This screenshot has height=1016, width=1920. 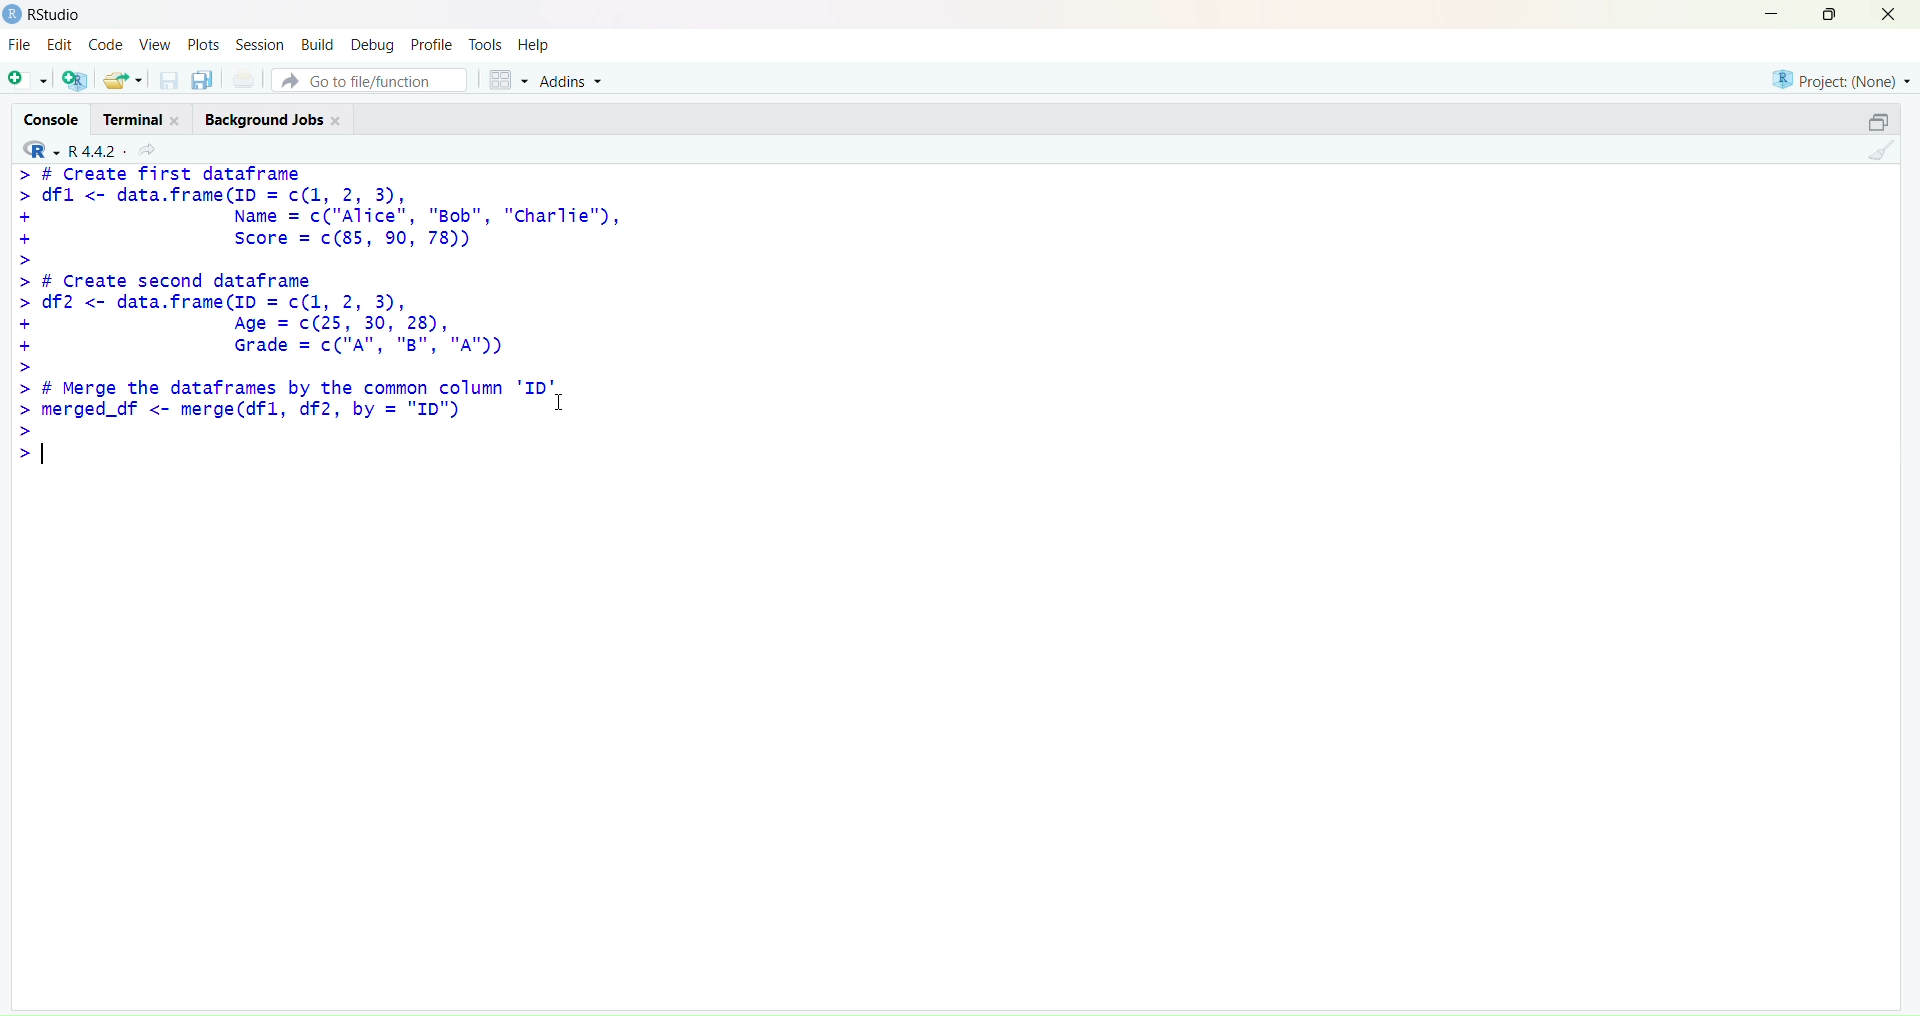 What do you see at coordinates (68, 149) in the screenshot?
I see `R 4.4.2` at bounding box center [68, 149].